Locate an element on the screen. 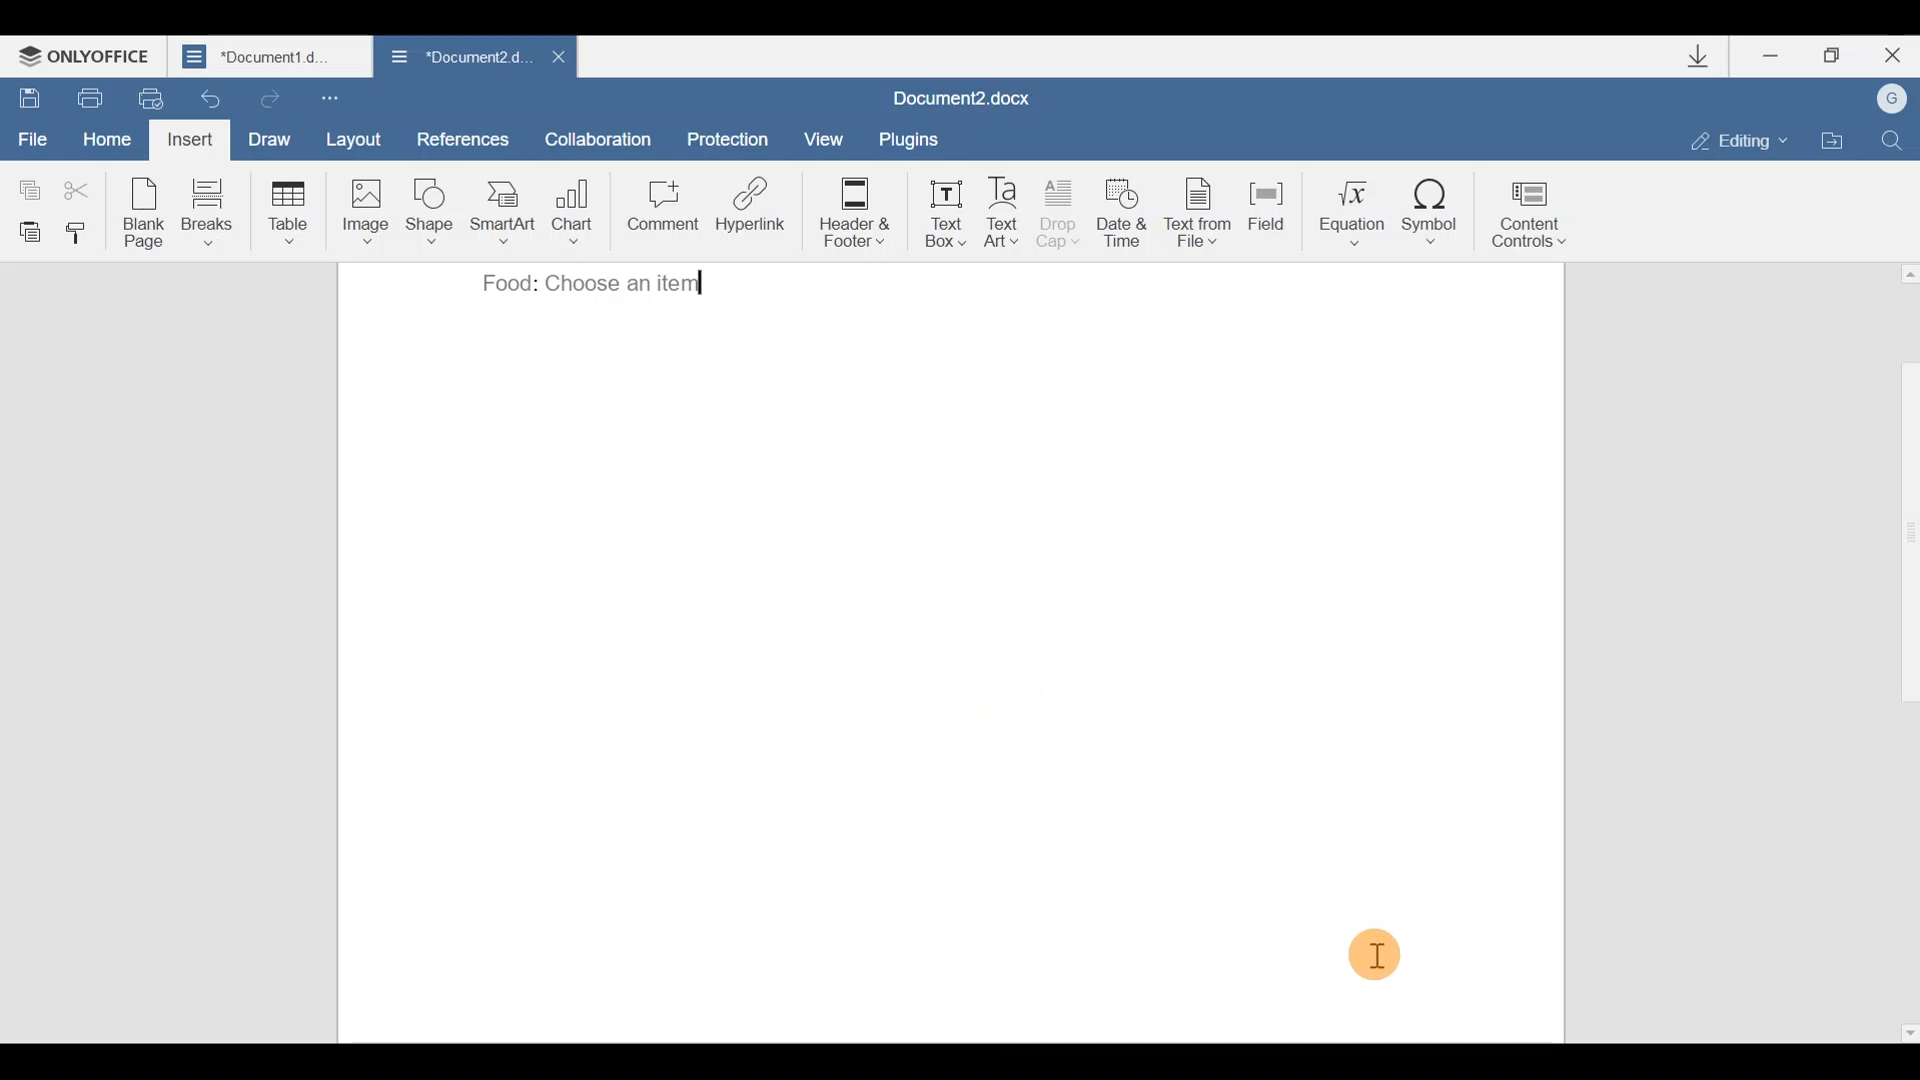  Paste is located at coordinates (26, 230).